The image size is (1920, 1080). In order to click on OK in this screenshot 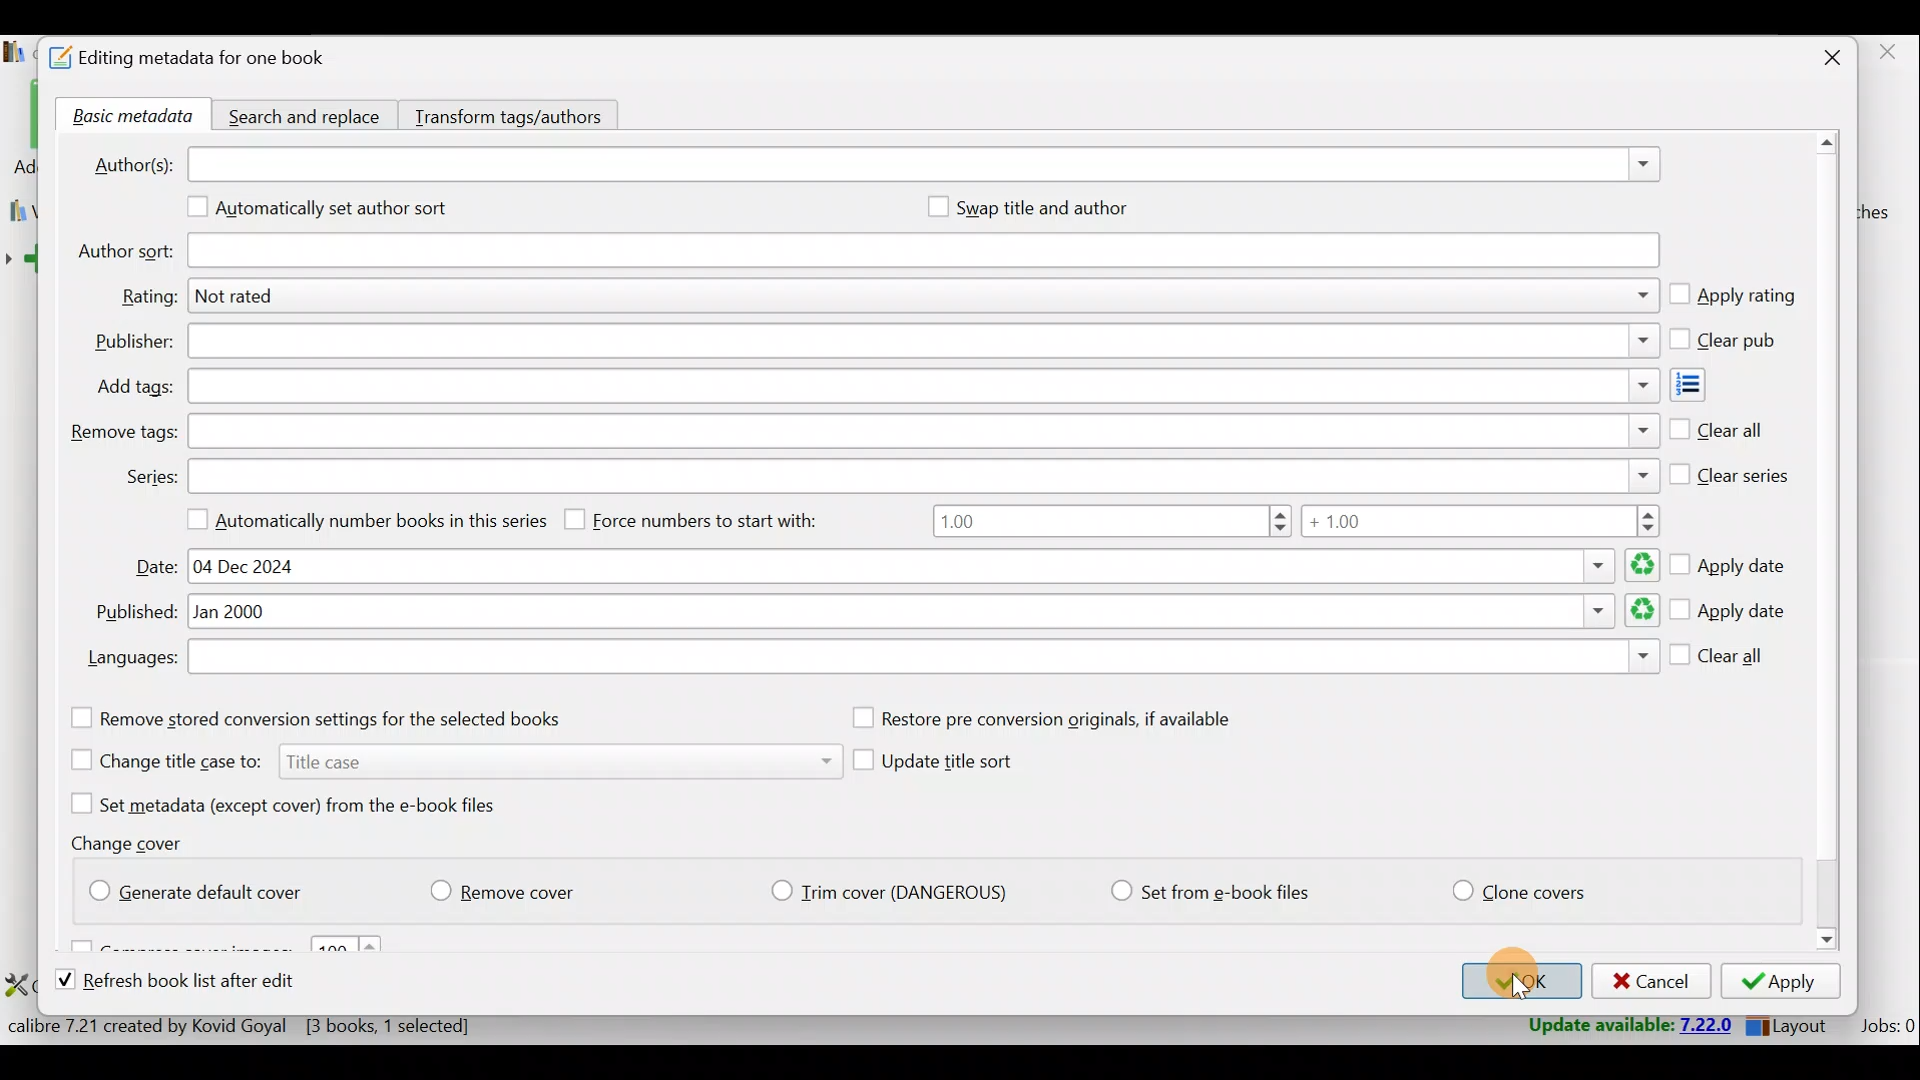, I will do `click(1516, 981)`.